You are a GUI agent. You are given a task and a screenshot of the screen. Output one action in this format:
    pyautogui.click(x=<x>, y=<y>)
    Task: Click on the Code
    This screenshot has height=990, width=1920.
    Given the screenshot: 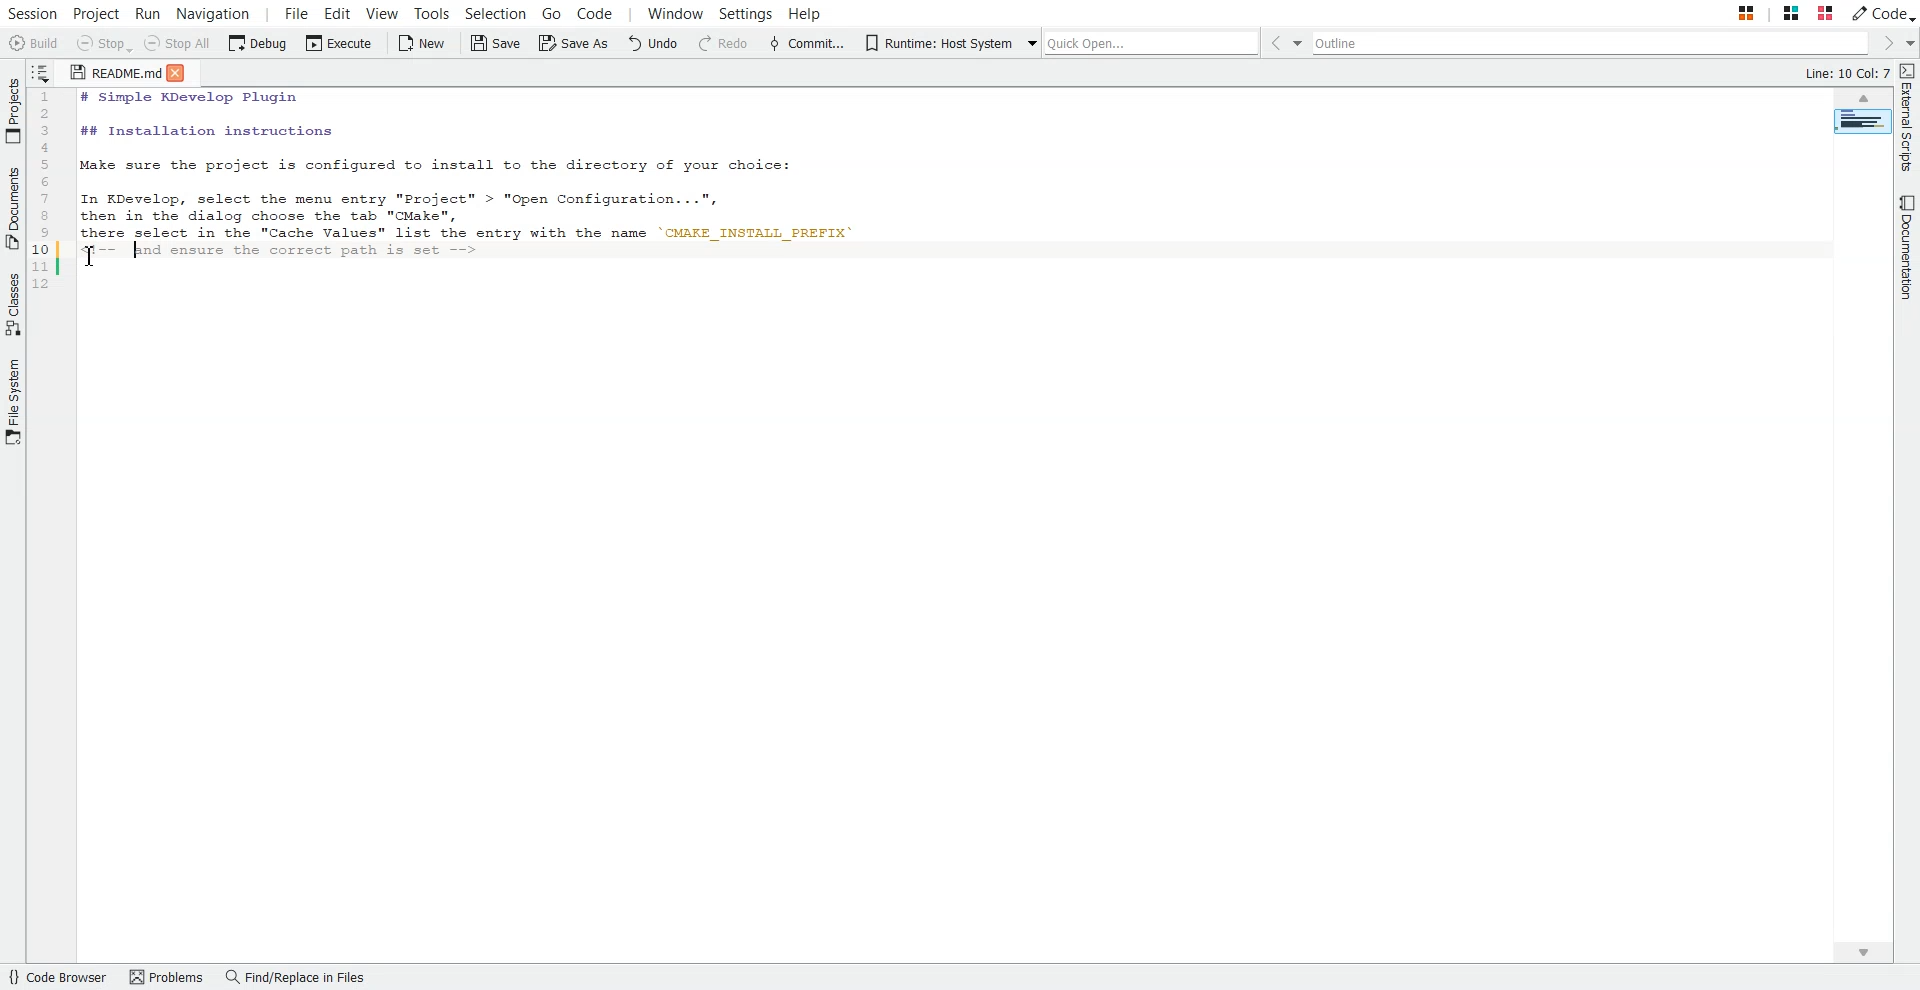 What is the action you would take?
    pyautogui.click(x=593, y=12)
    